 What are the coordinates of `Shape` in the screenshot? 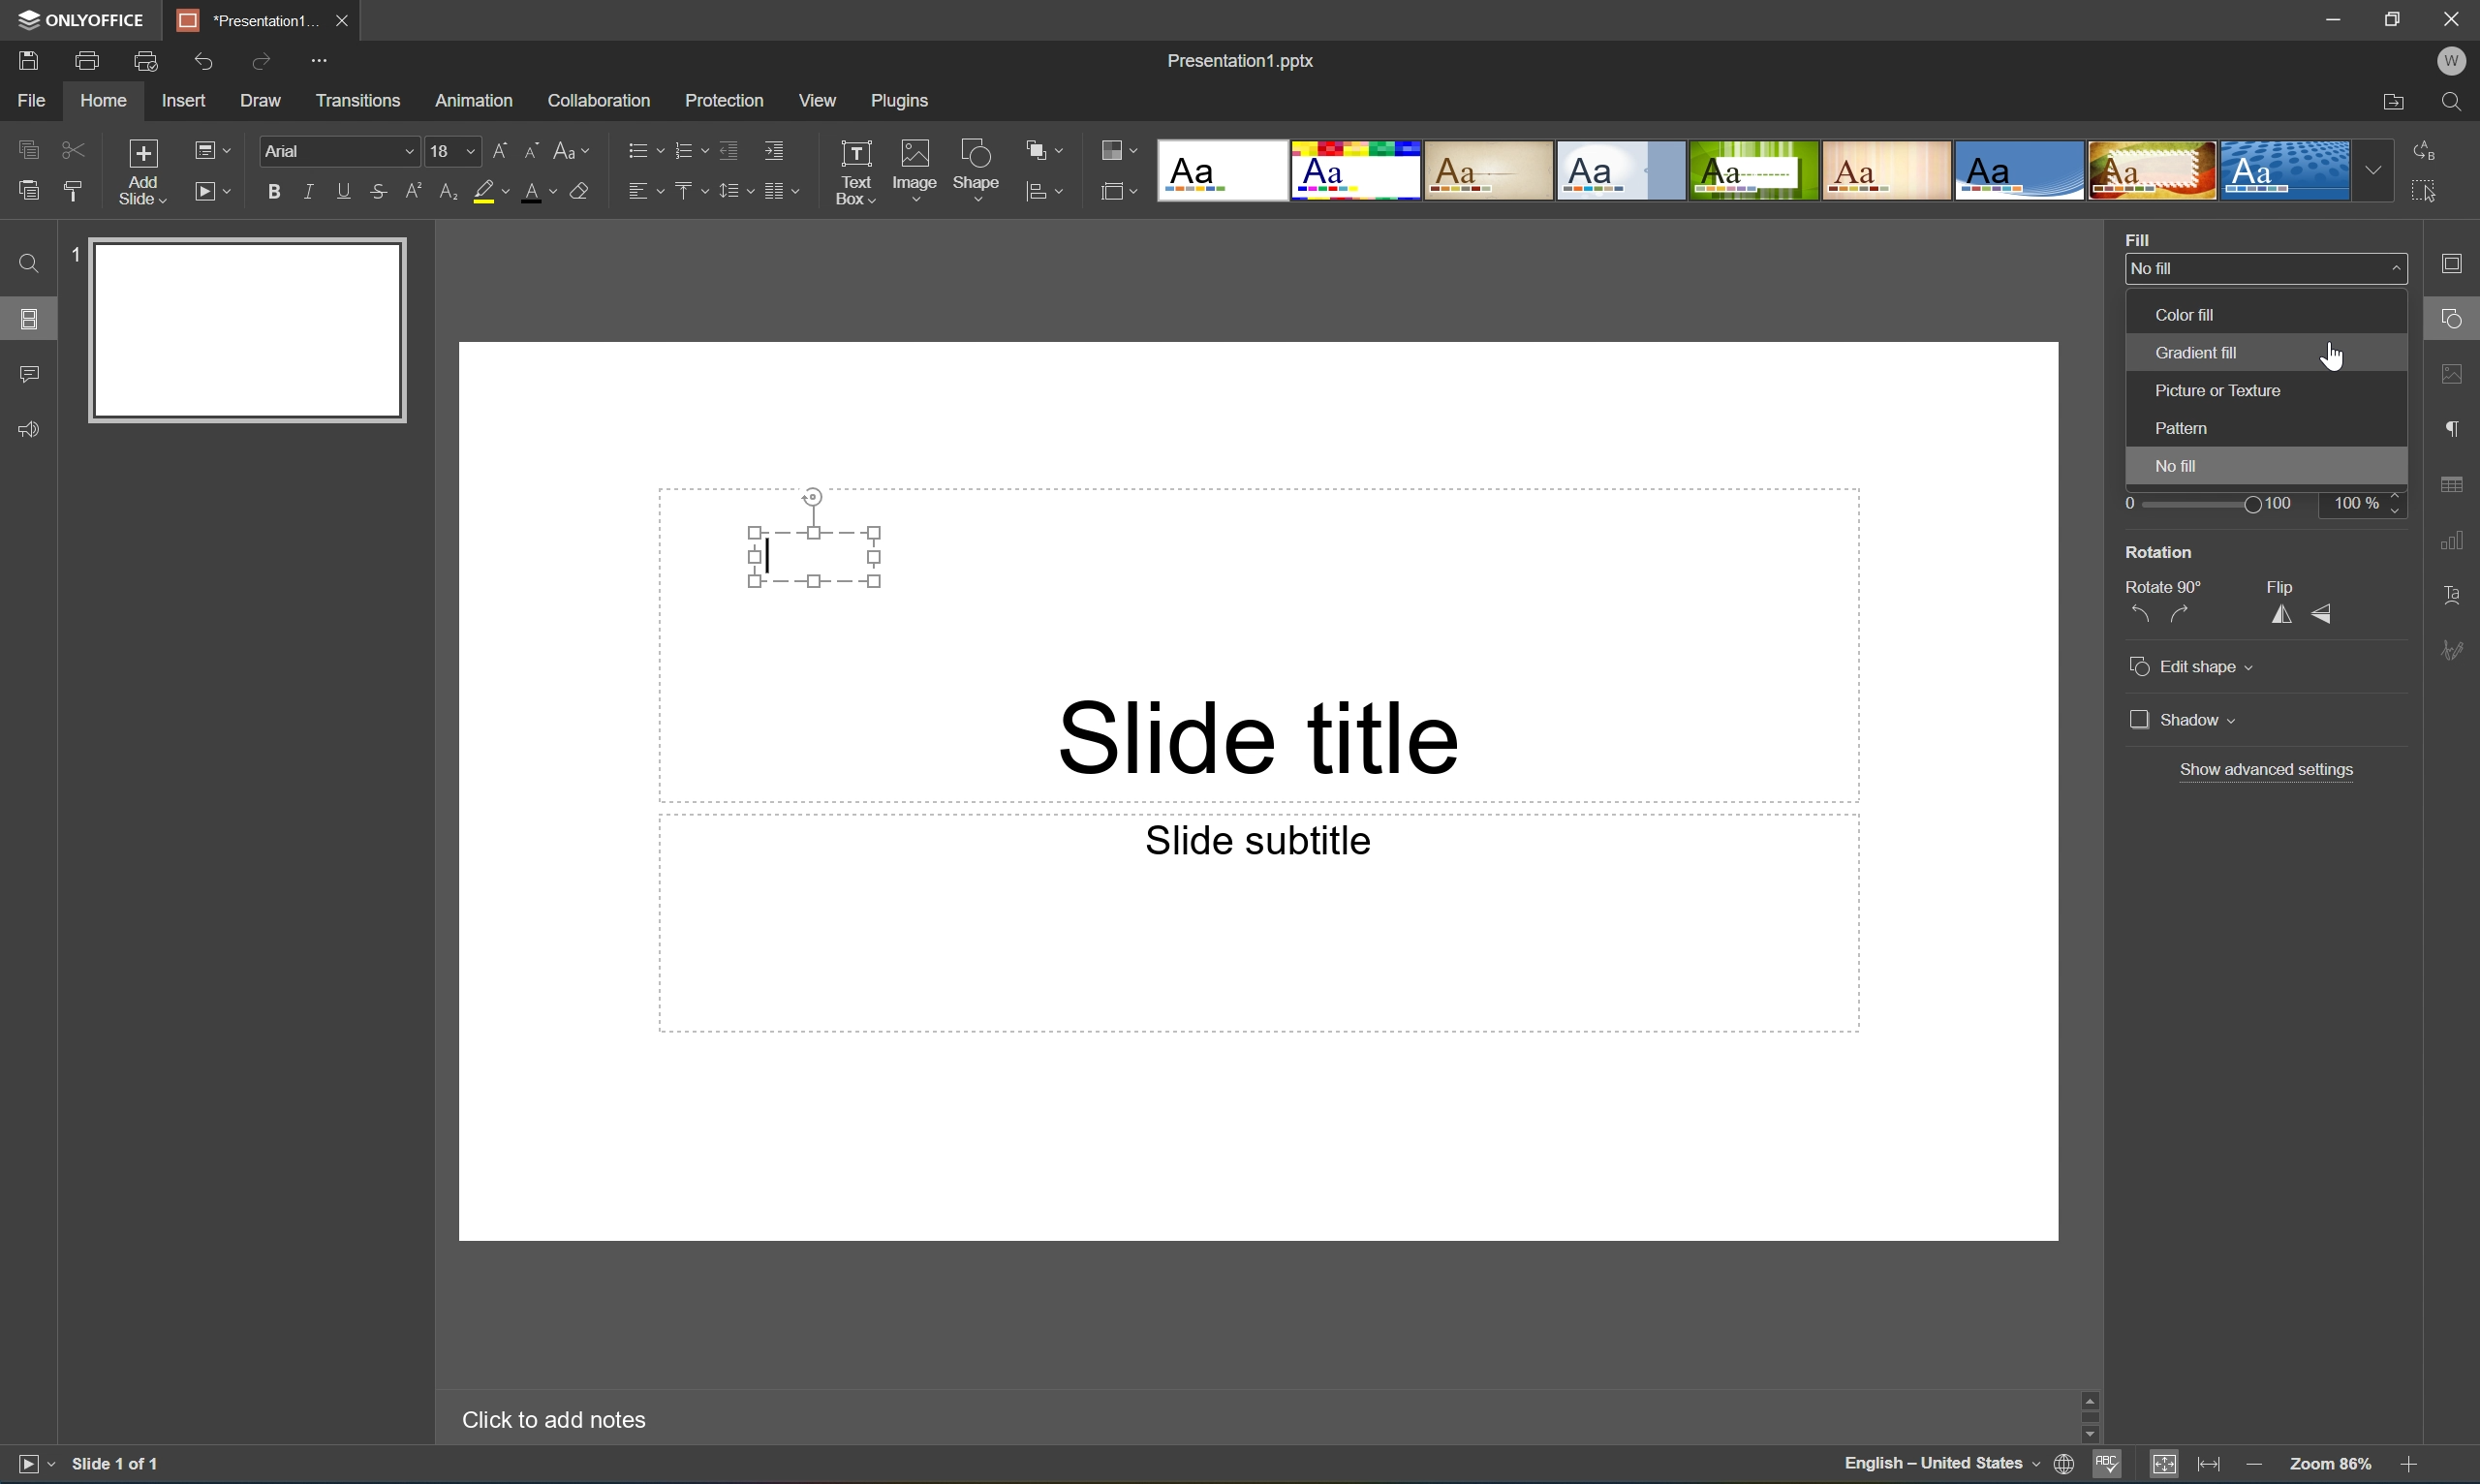 It's located at (978, 174).